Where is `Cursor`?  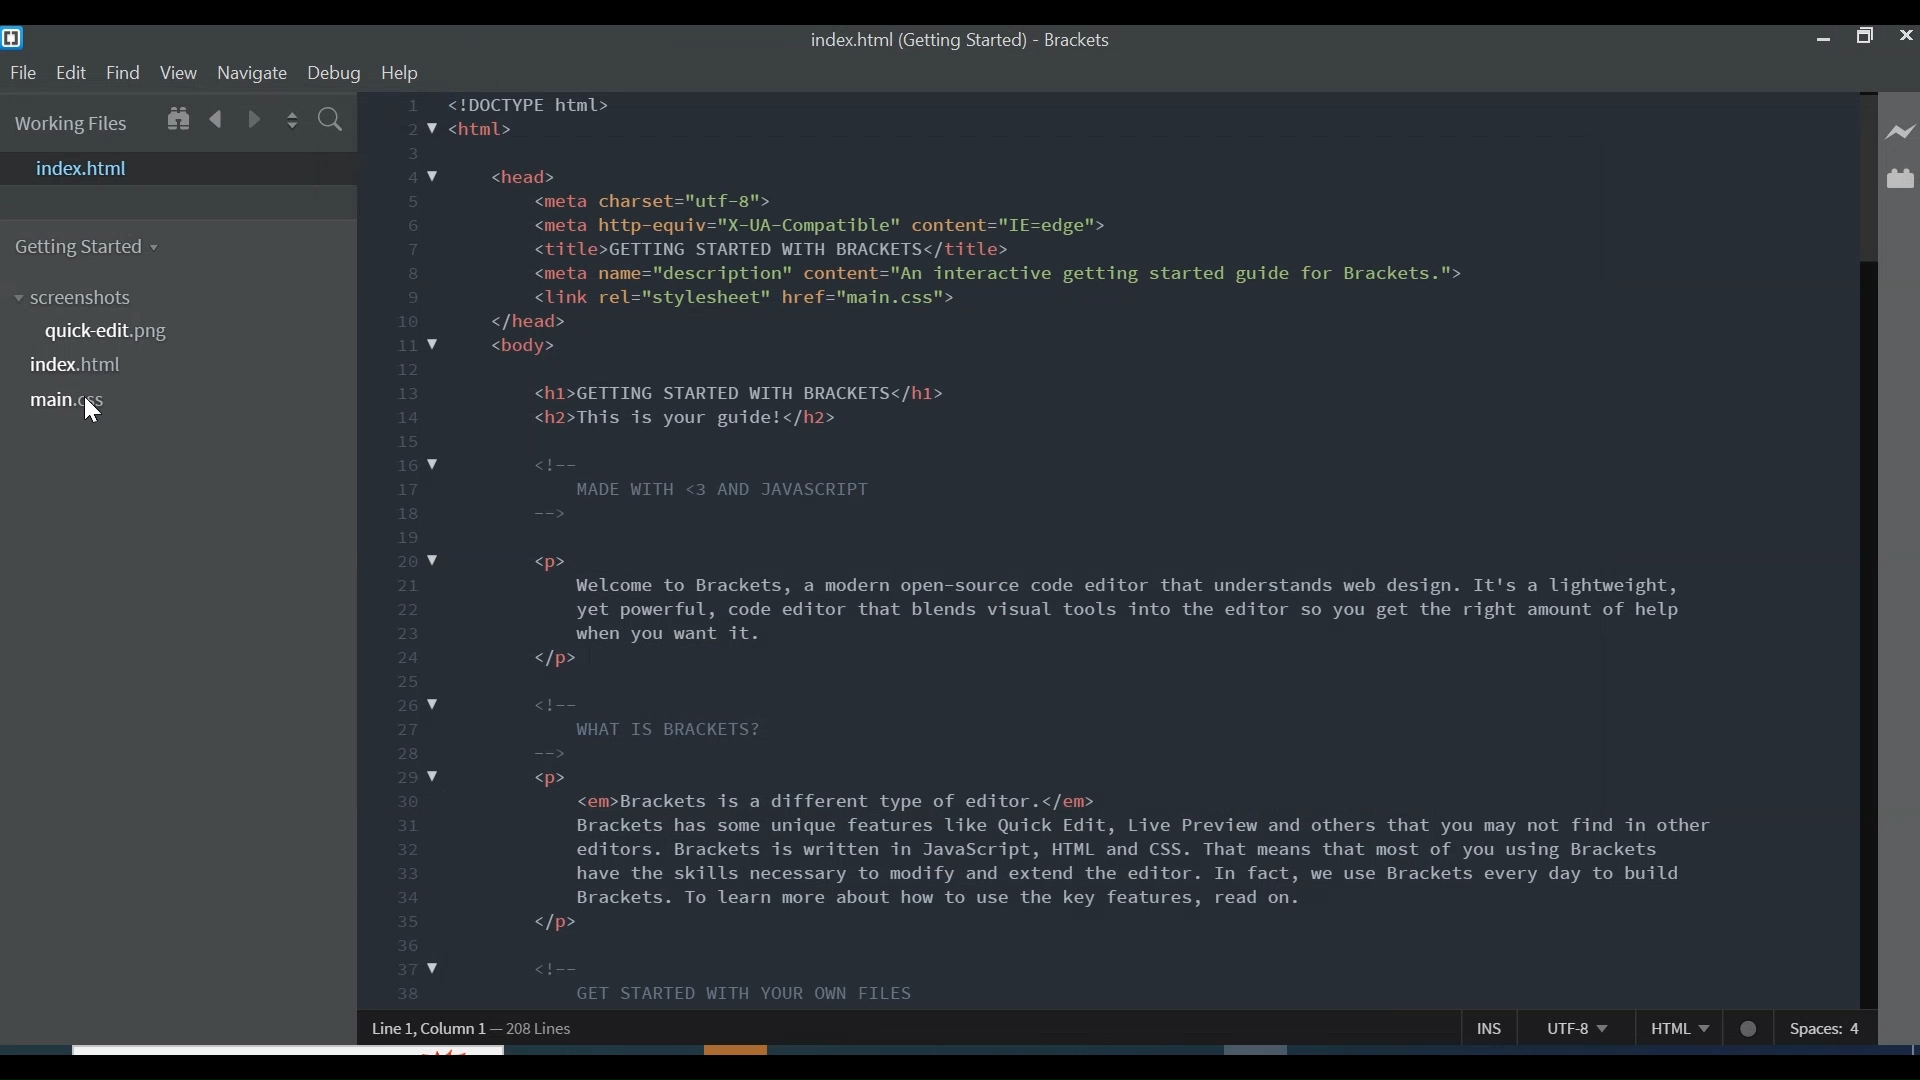
Cursor is located at coordinates (95, 413).